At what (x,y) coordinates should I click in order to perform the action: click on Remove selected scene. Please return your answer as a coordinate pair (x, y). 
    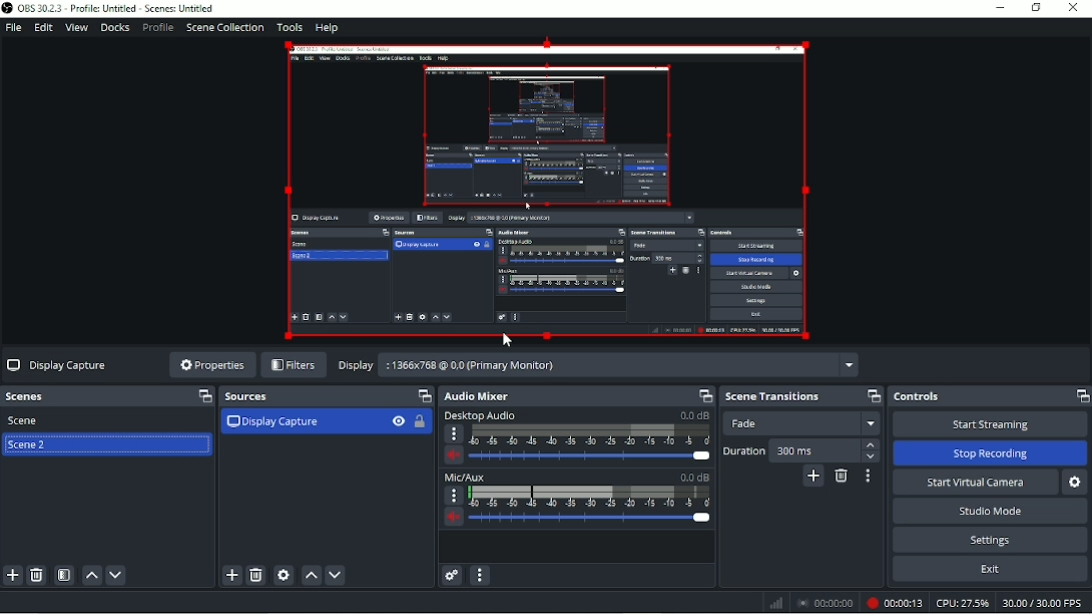
    Looking at the image, I should click on (38, 575).